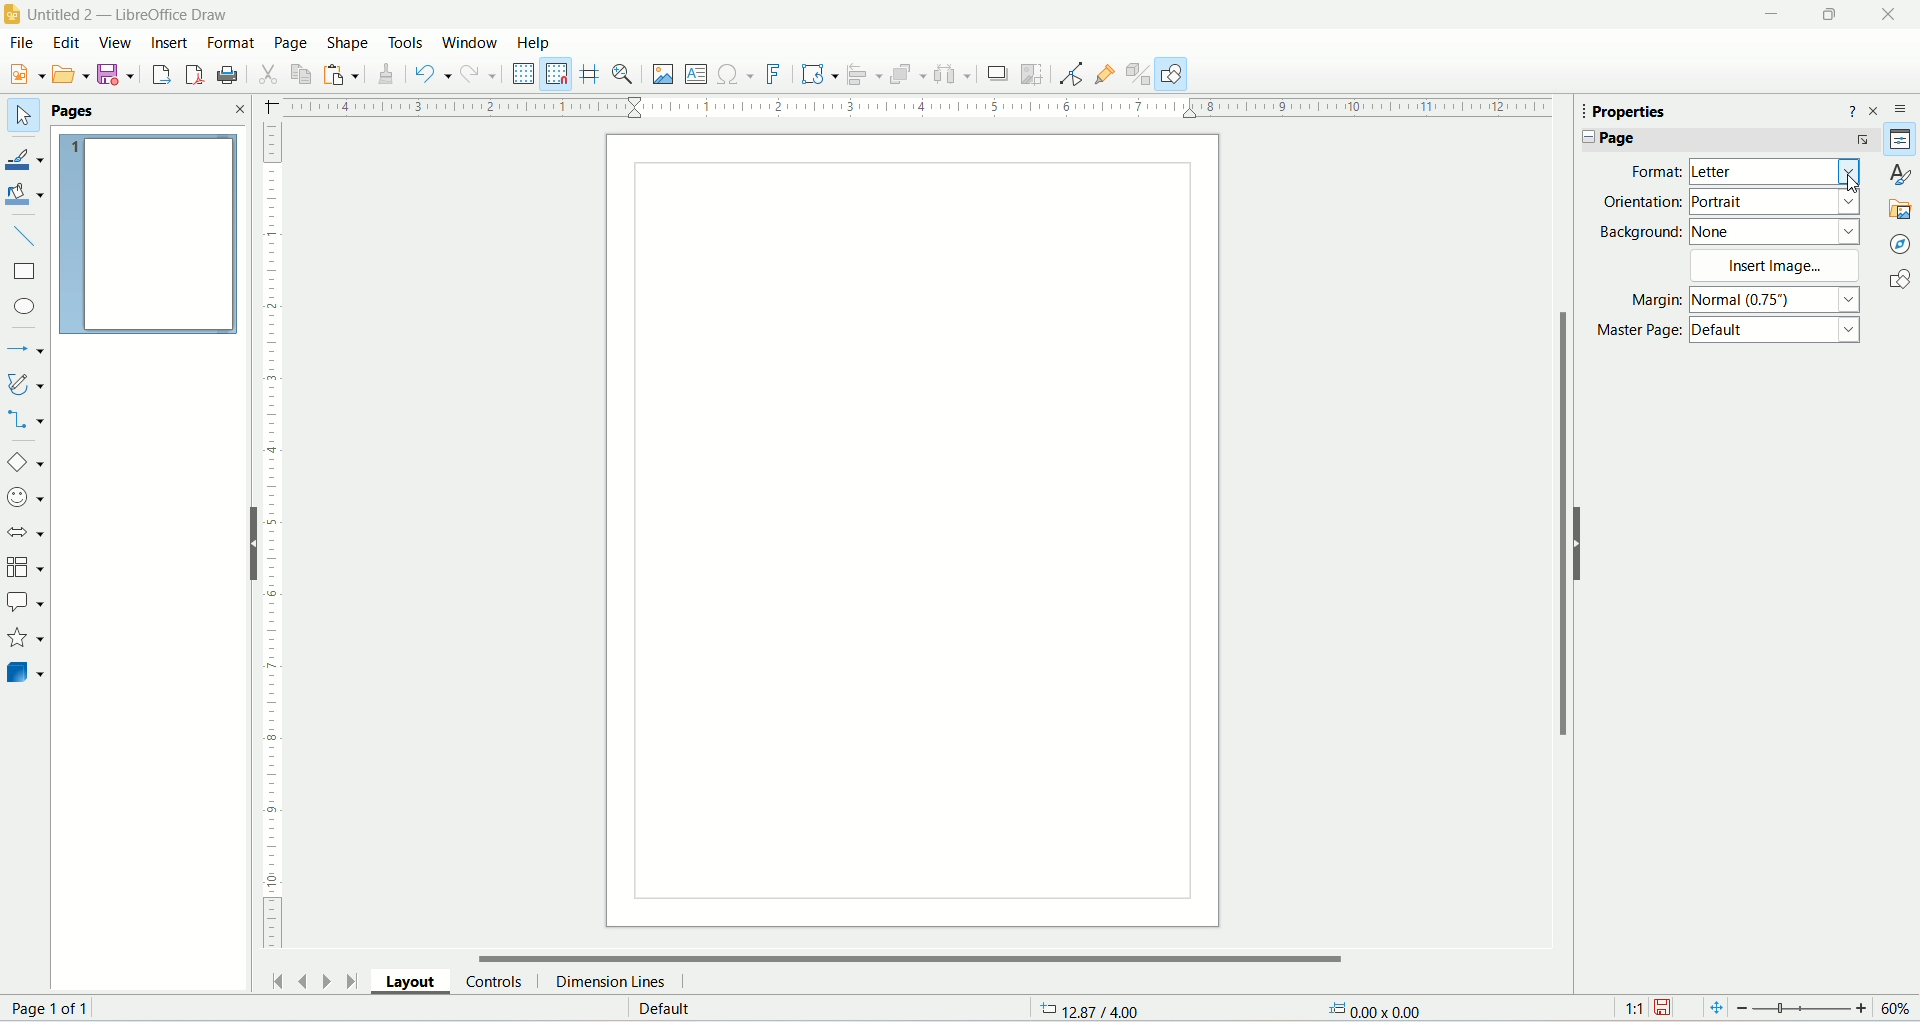 This screenshot has height=1022, width=1920. What do you see at coordinates (1667, 1008) in the screenshot?
I see `save` at bounding box center [1667, 1008].